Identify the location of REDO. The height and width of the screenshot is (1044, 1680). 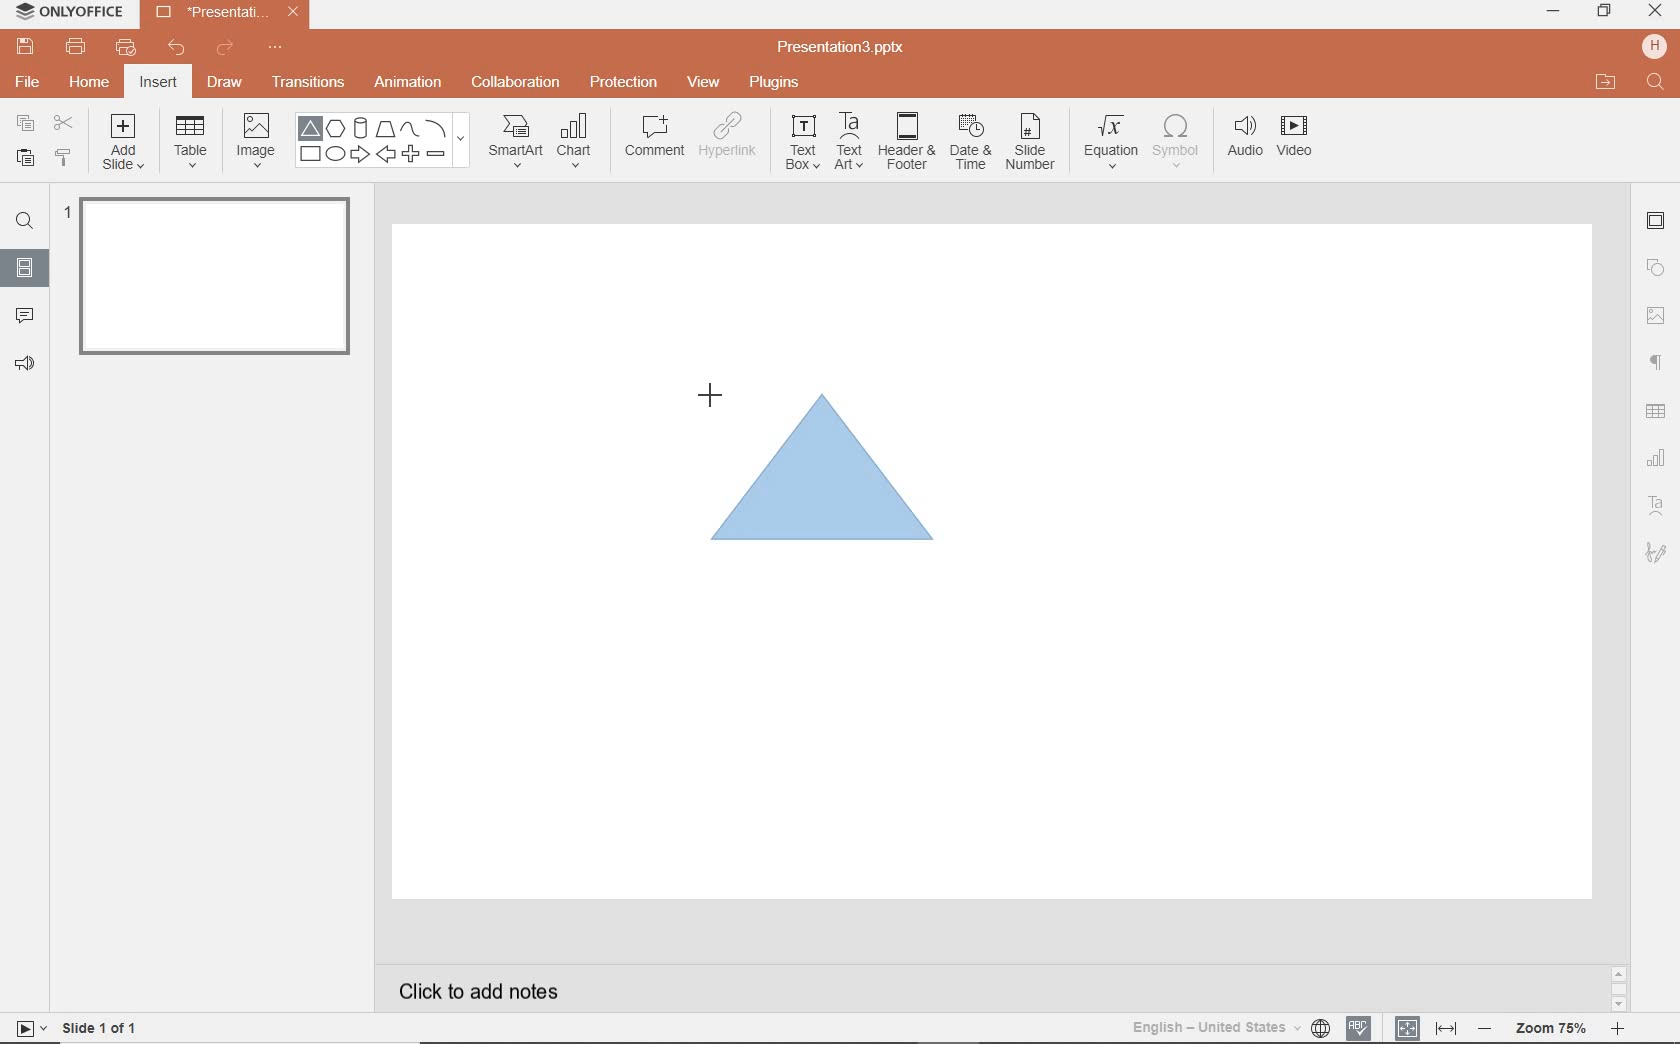
(227, 49).